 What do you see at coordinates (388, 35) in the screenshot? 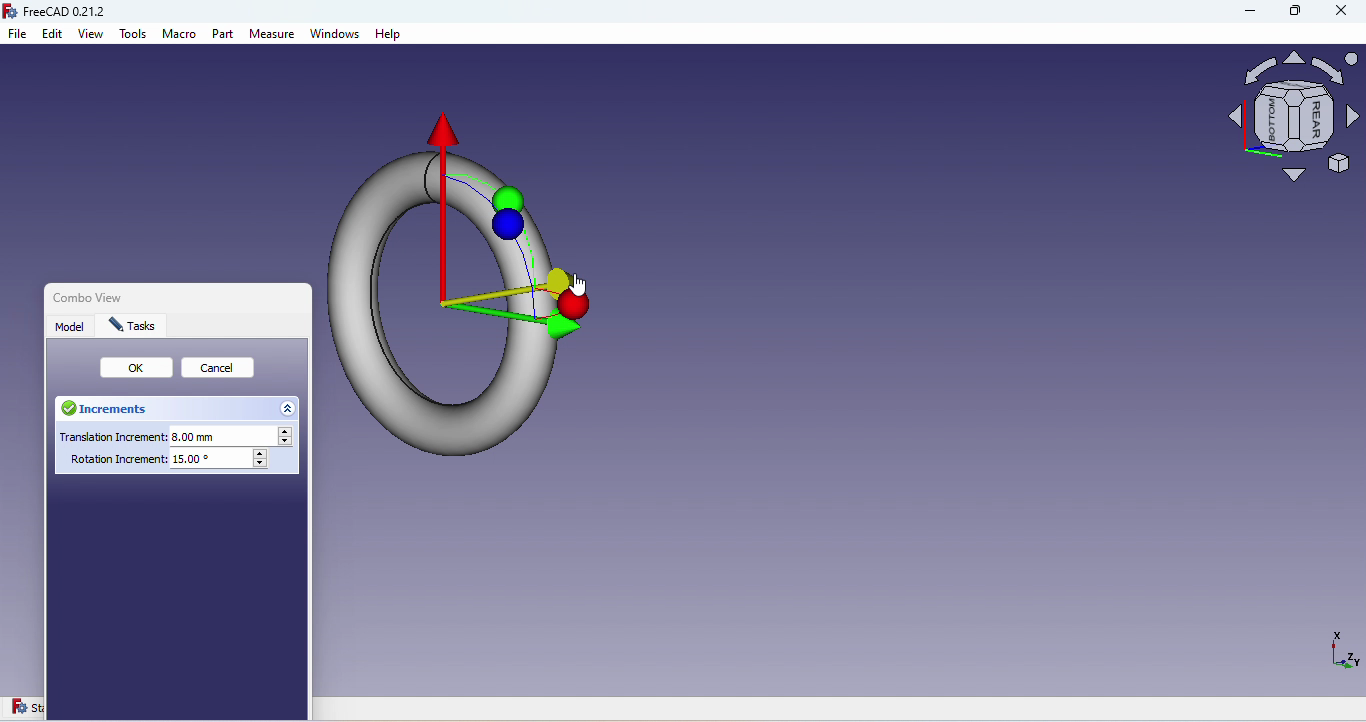
I see `Help` at bounding box center [388, 35].